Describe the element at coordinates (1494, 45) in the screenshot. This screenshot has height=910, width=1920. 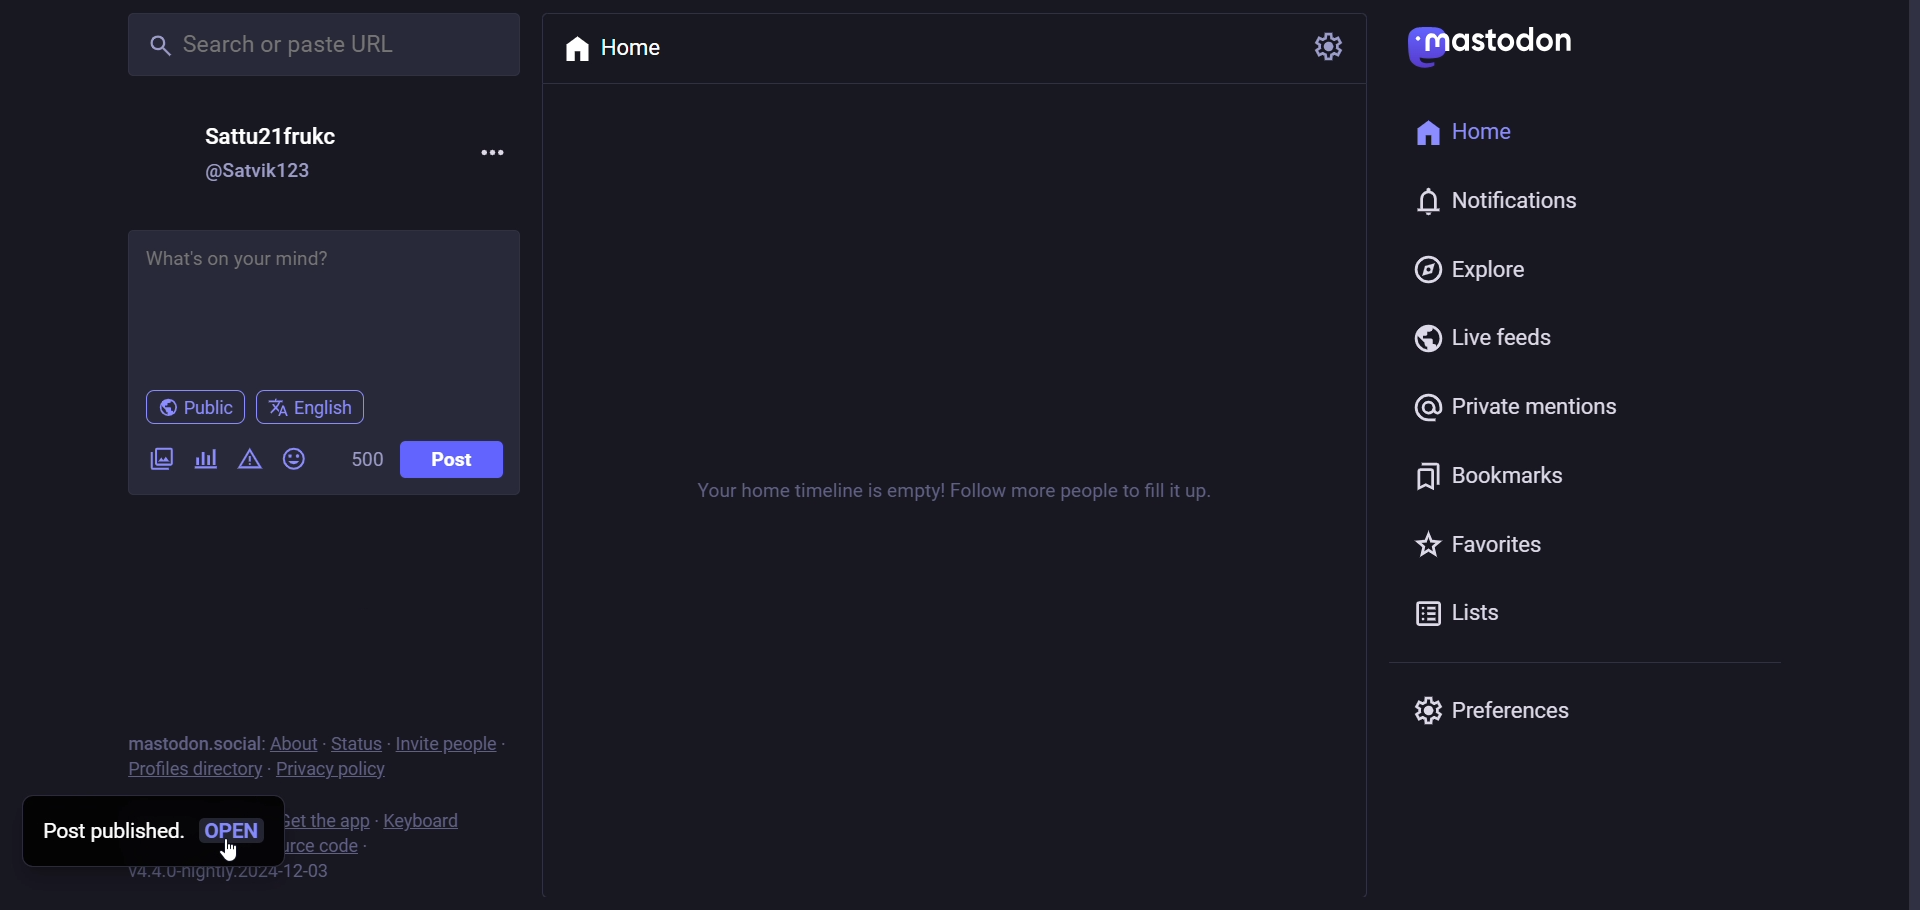
I see `mastodon` at that location.